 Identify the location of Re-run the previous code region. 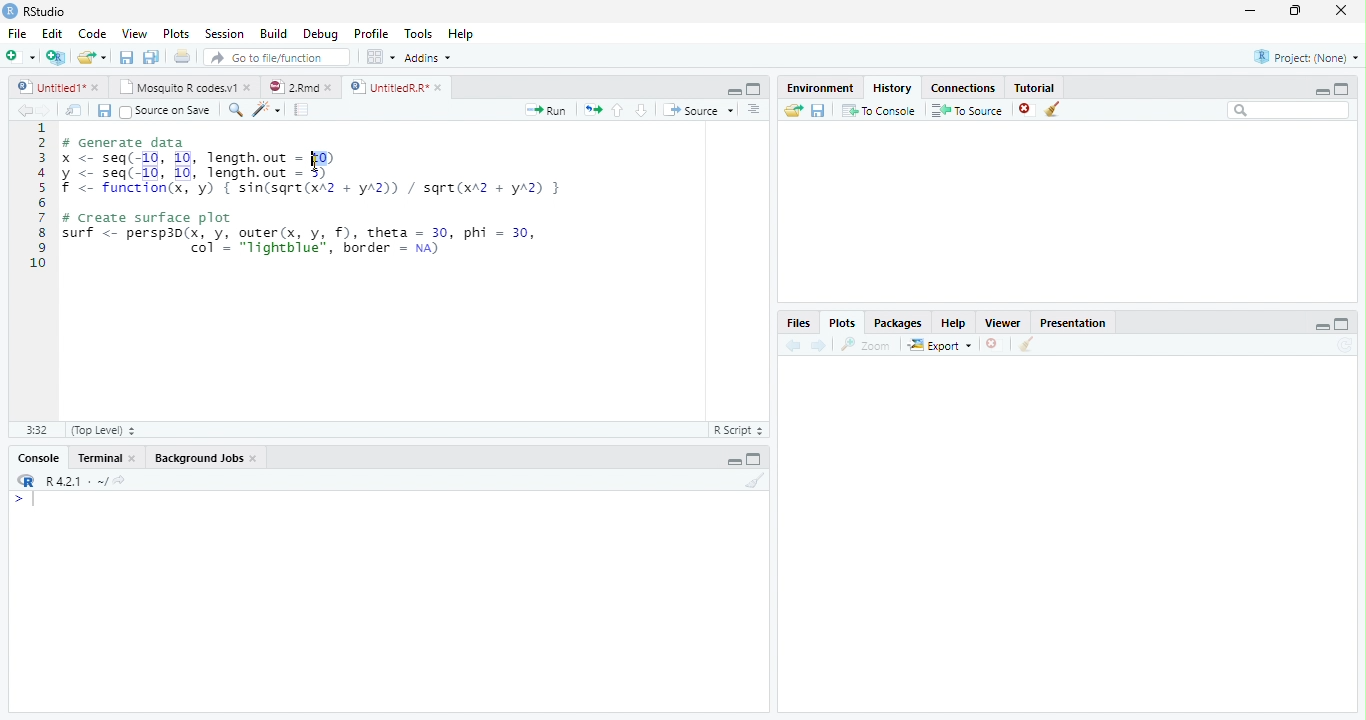
(592, 109).